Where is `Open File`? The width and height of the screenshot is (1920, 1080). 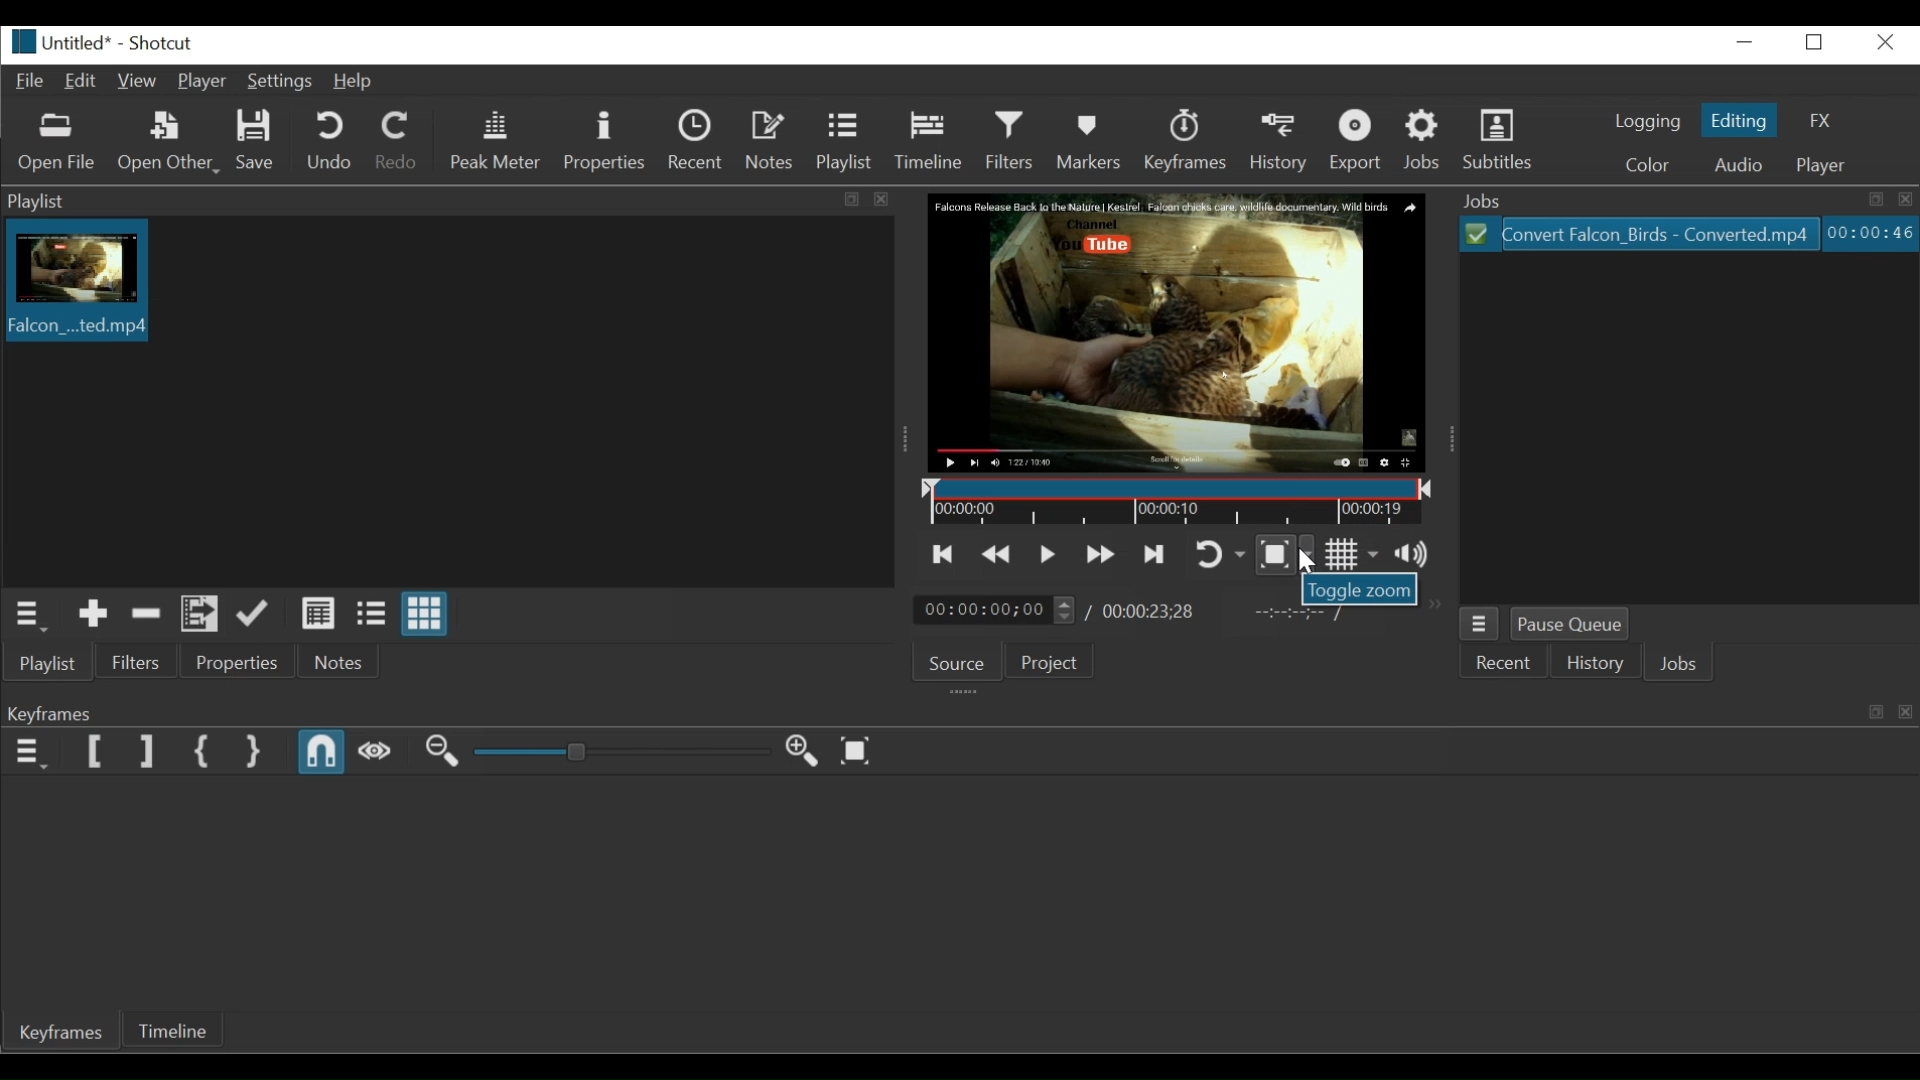 Open File is located at coordinates (58, 143).